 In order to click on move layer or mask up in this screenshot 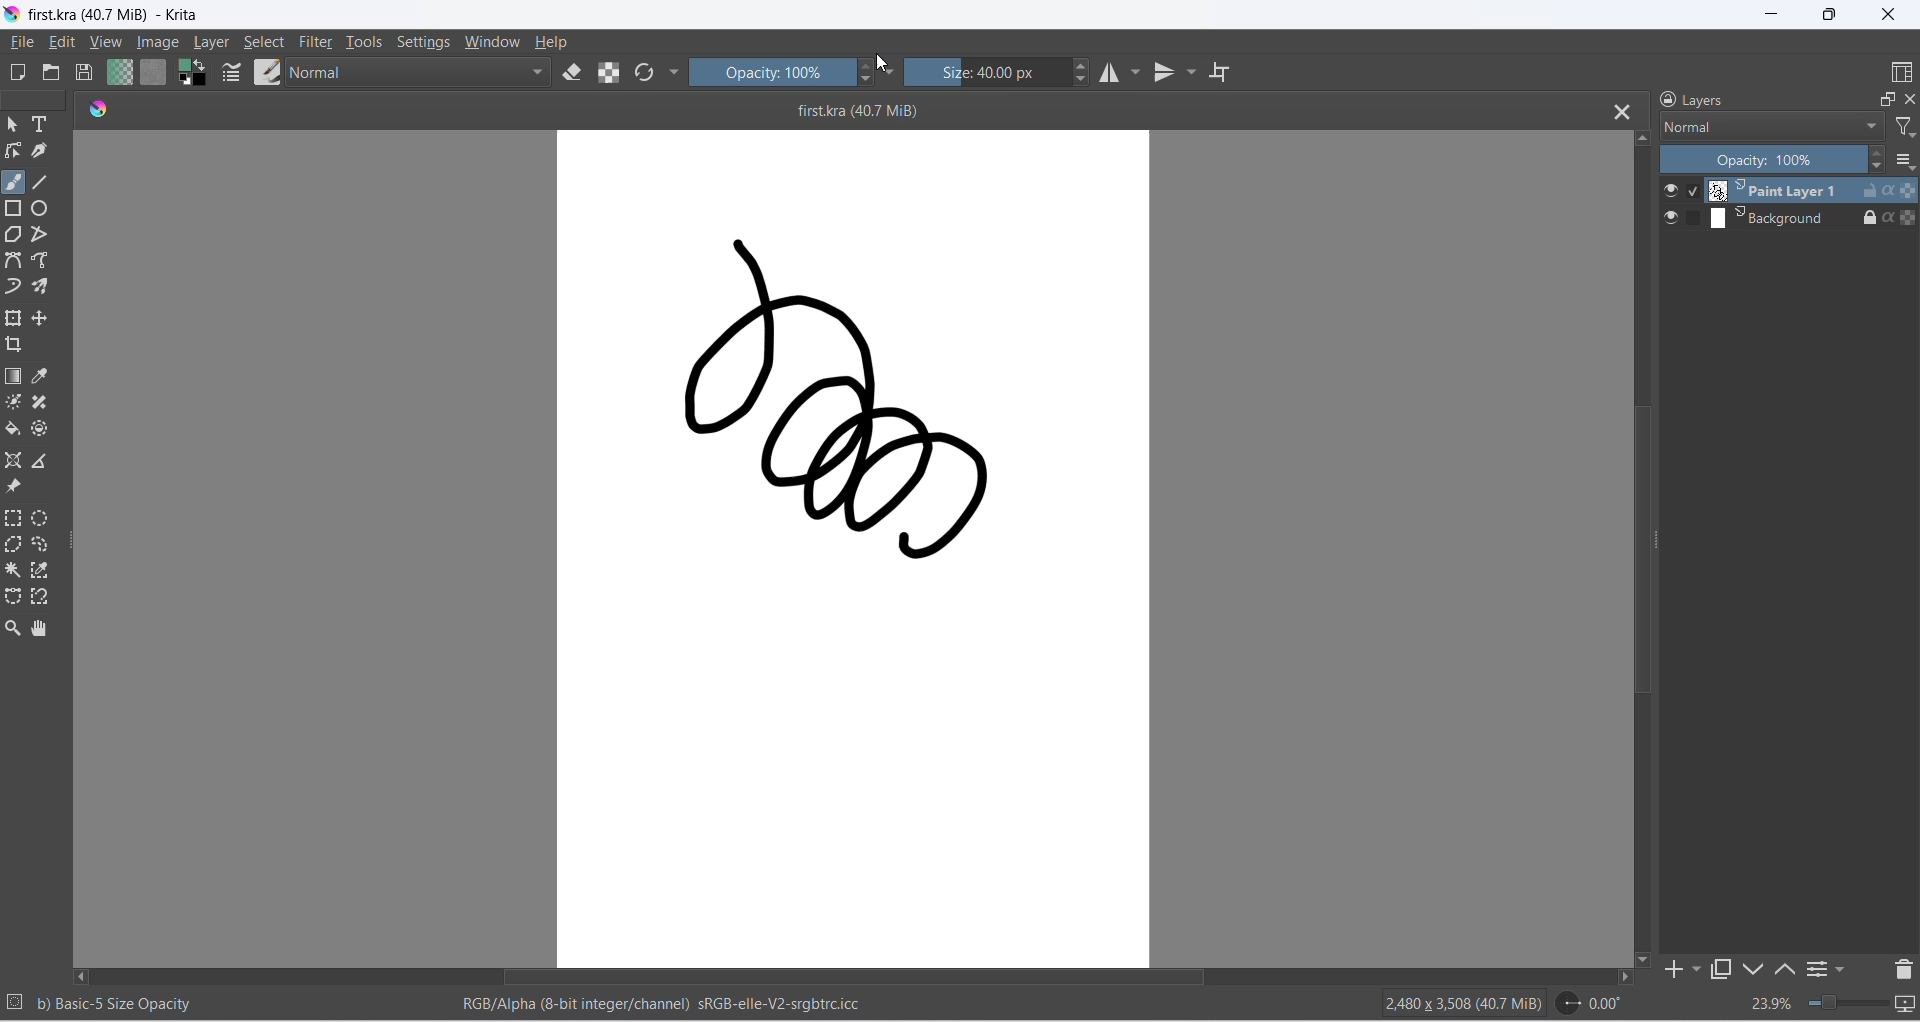, I will do `click(1786, 969)`.